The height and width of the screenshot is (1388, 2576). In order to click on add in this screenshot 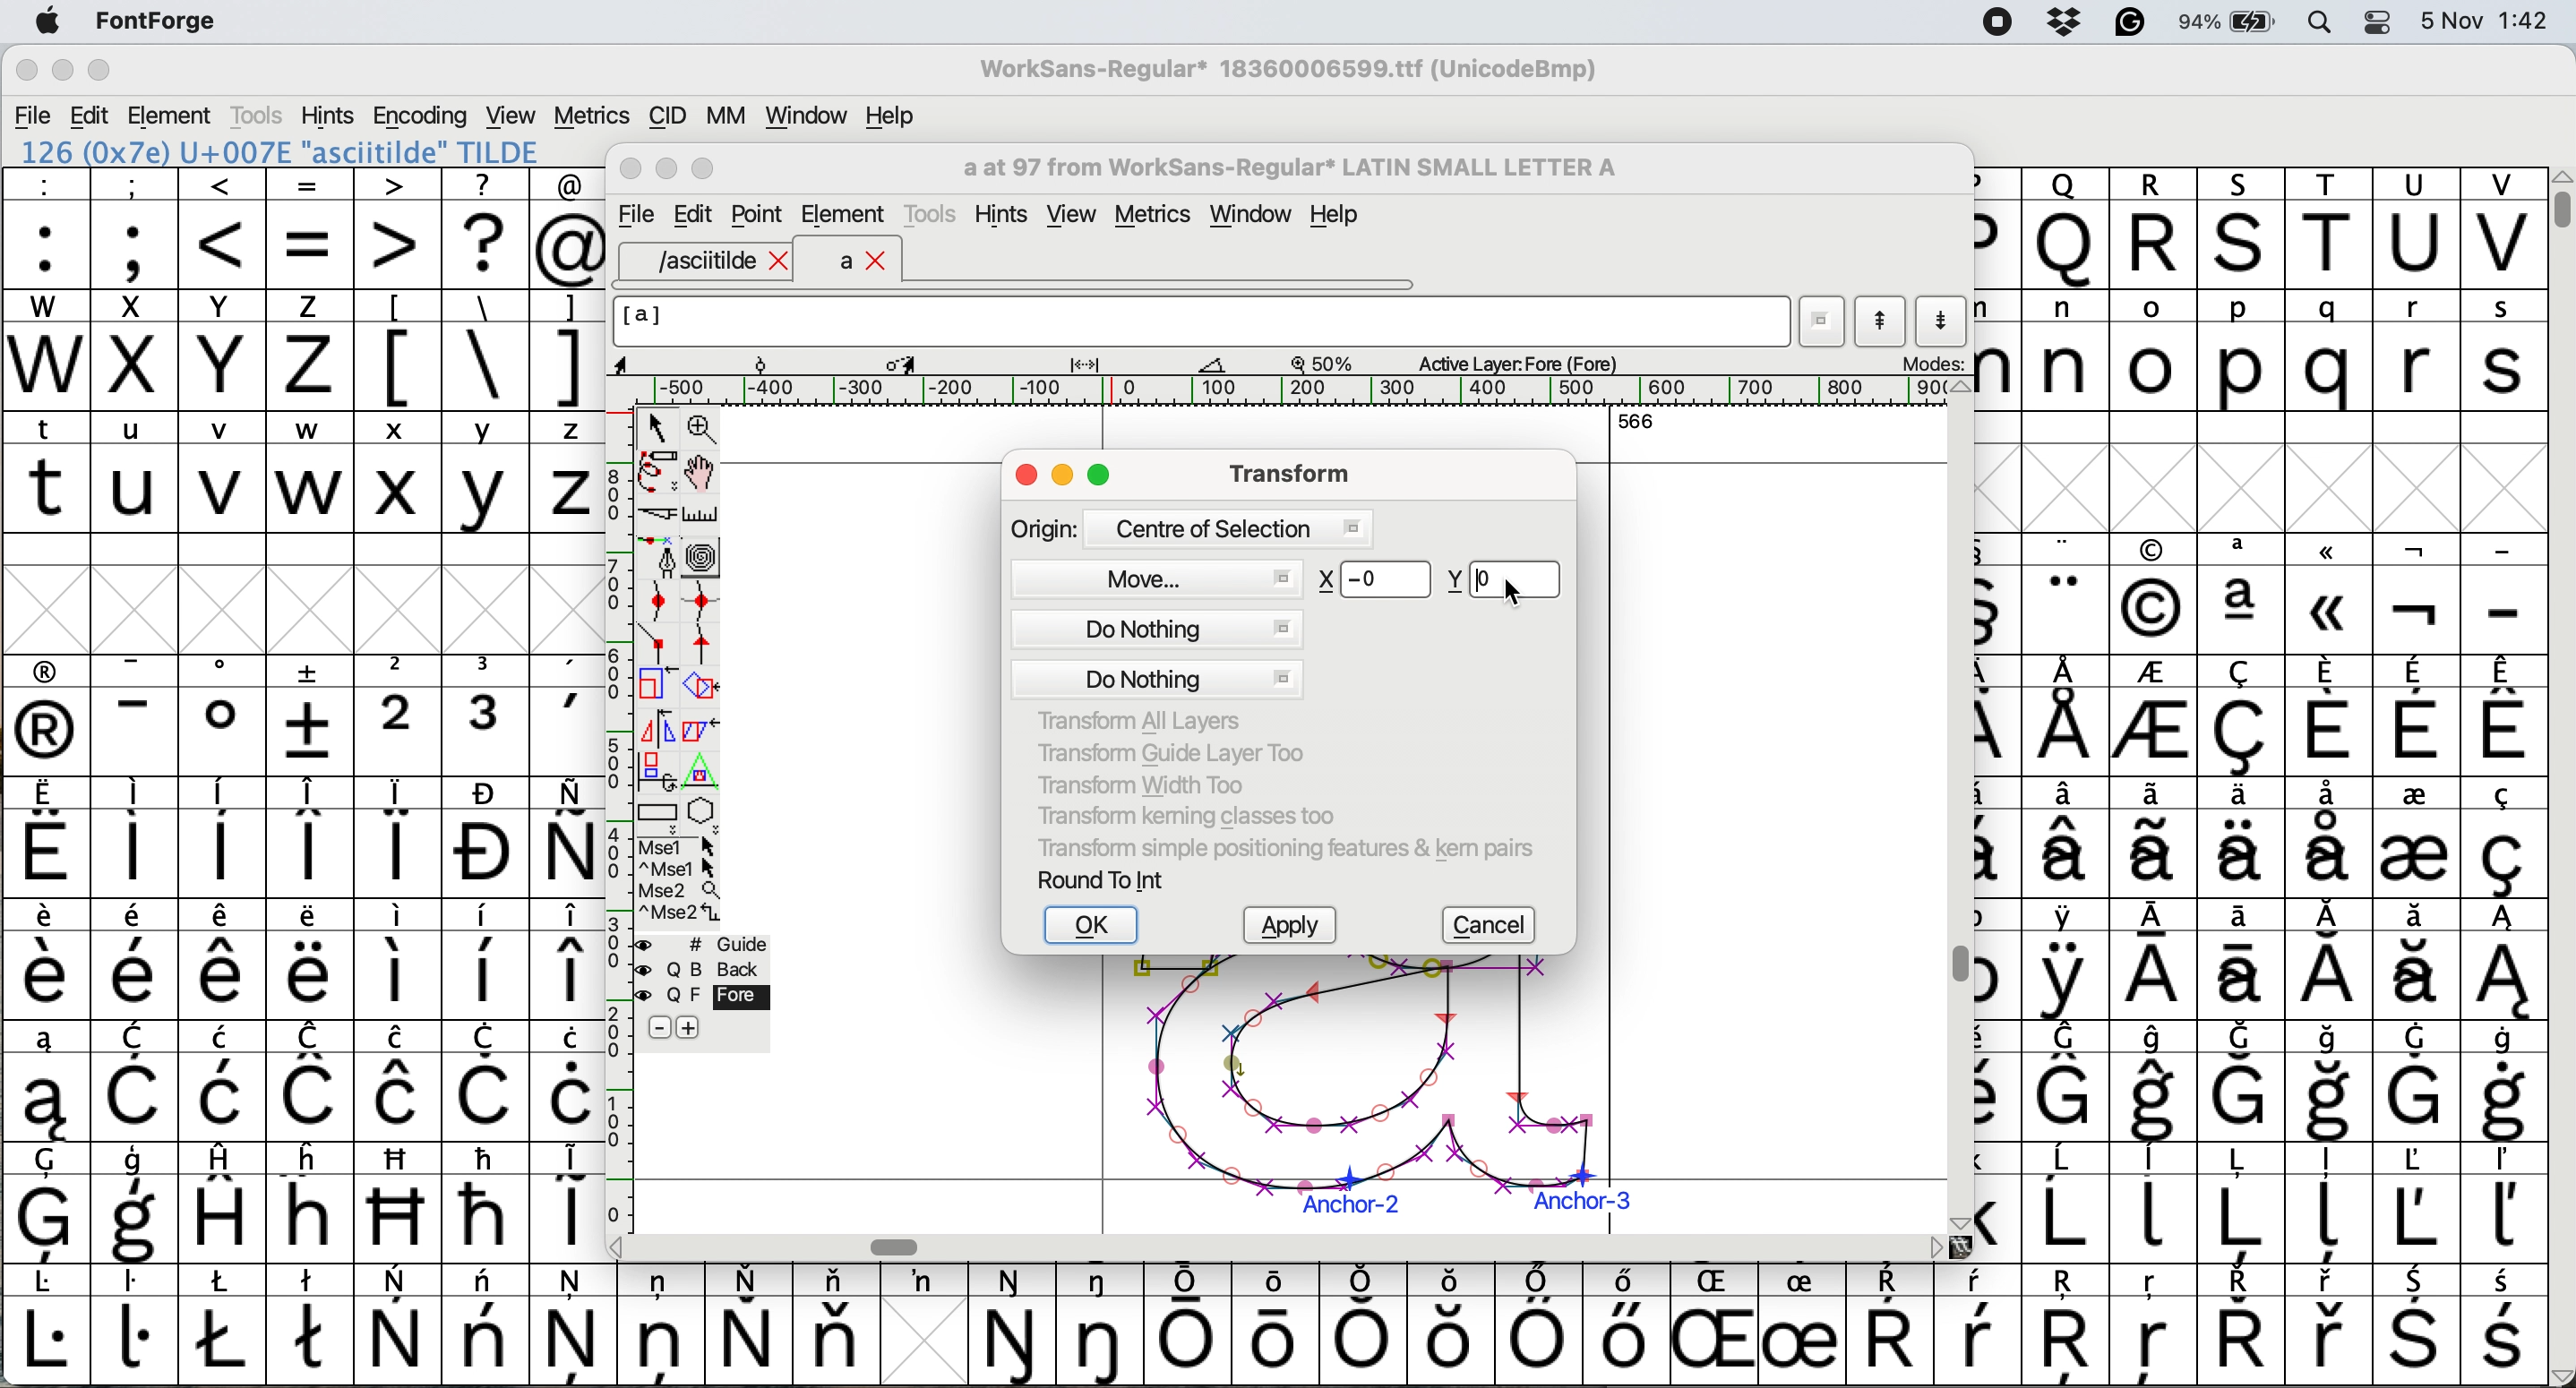, I will do `click(691, 1027)`.